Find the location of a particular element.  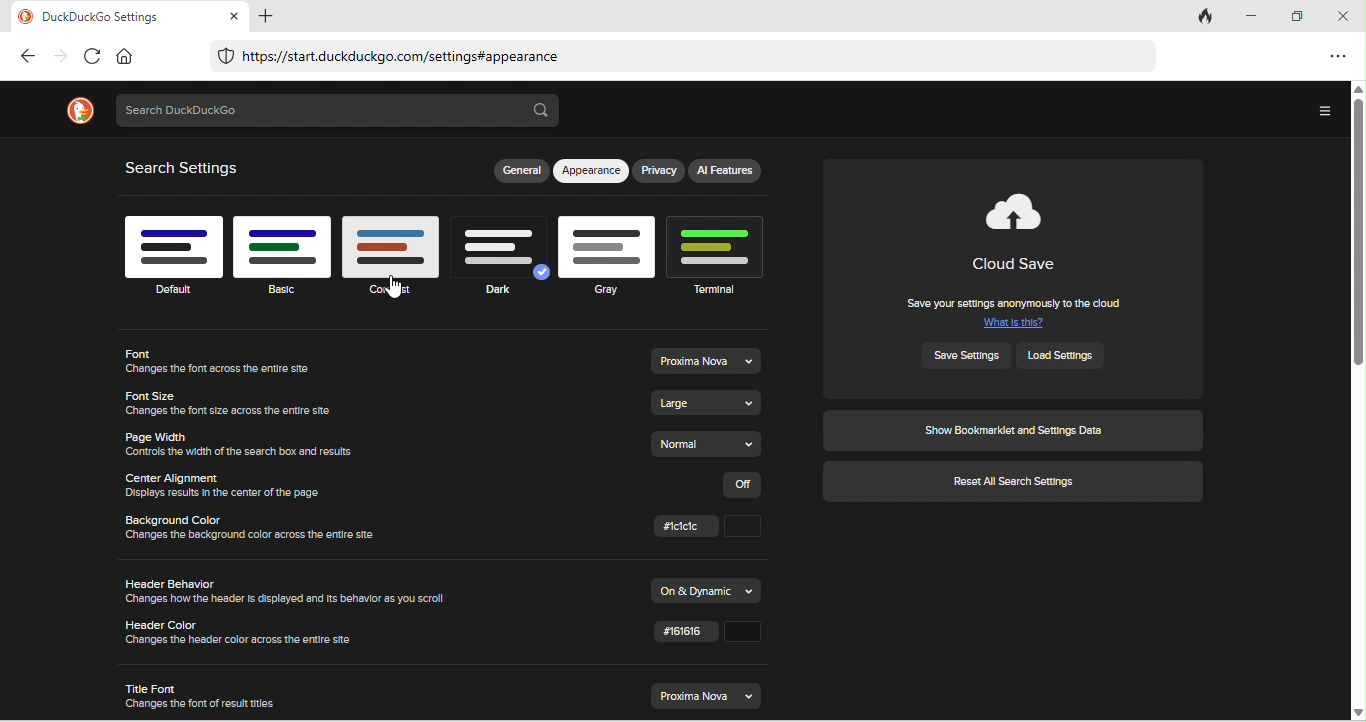

proxima nova is located at coordinates (705, 360).